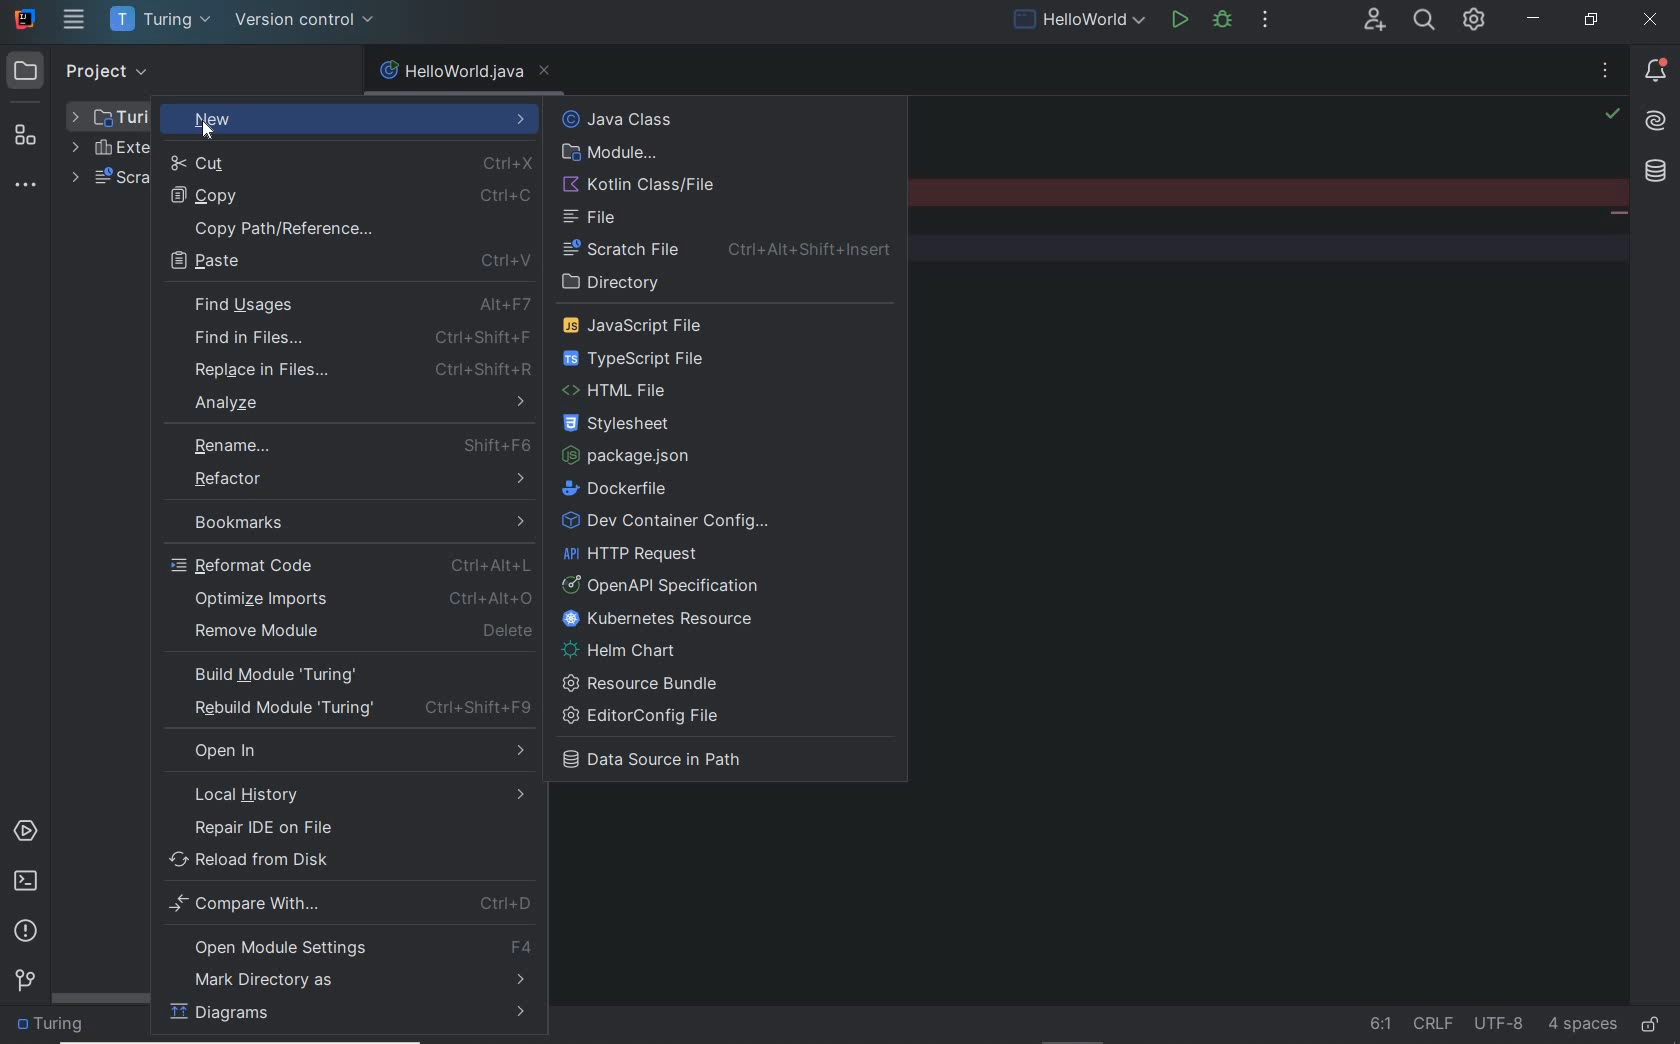  What do you see at coordinates (633, 554) in the screenshot?
I see `http request` at bounding box center [633, 554].